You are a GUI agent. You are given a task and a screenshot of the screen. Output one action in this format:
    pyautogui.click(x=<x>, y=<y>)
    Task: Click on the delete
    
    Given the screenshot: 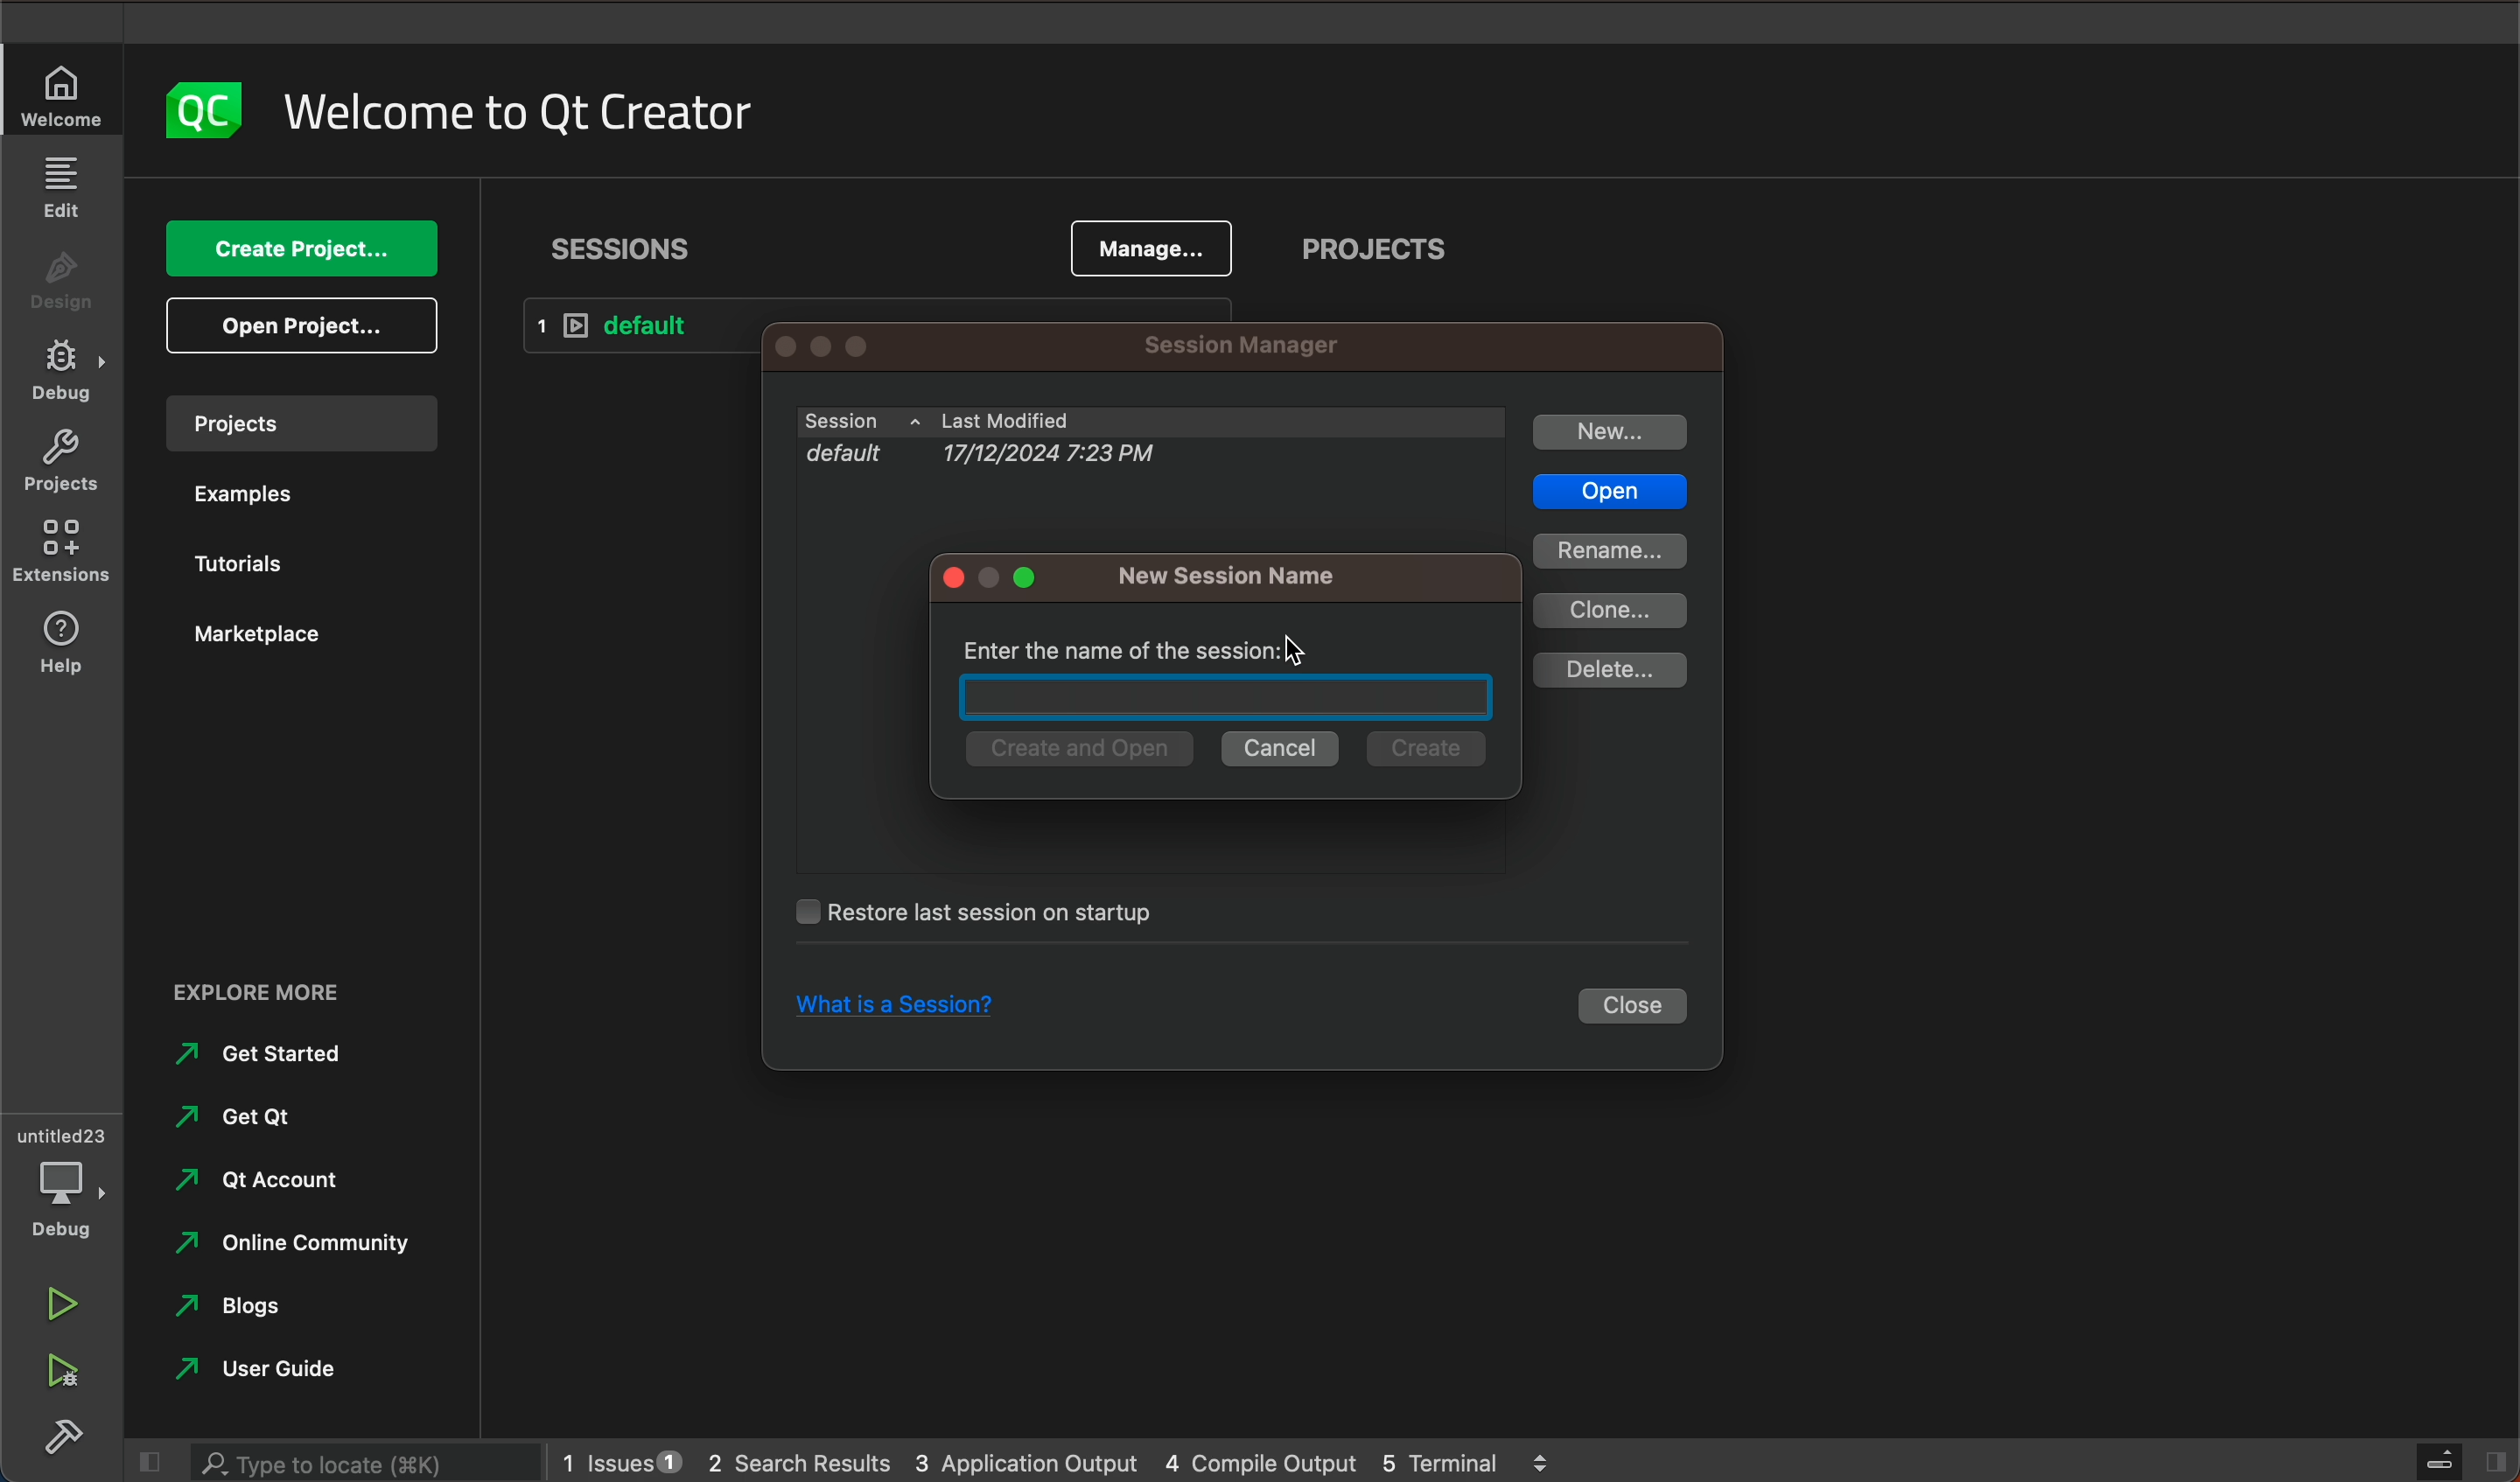 What is the action you would take?
    pyautogui.click(x=1609, y=671)
    